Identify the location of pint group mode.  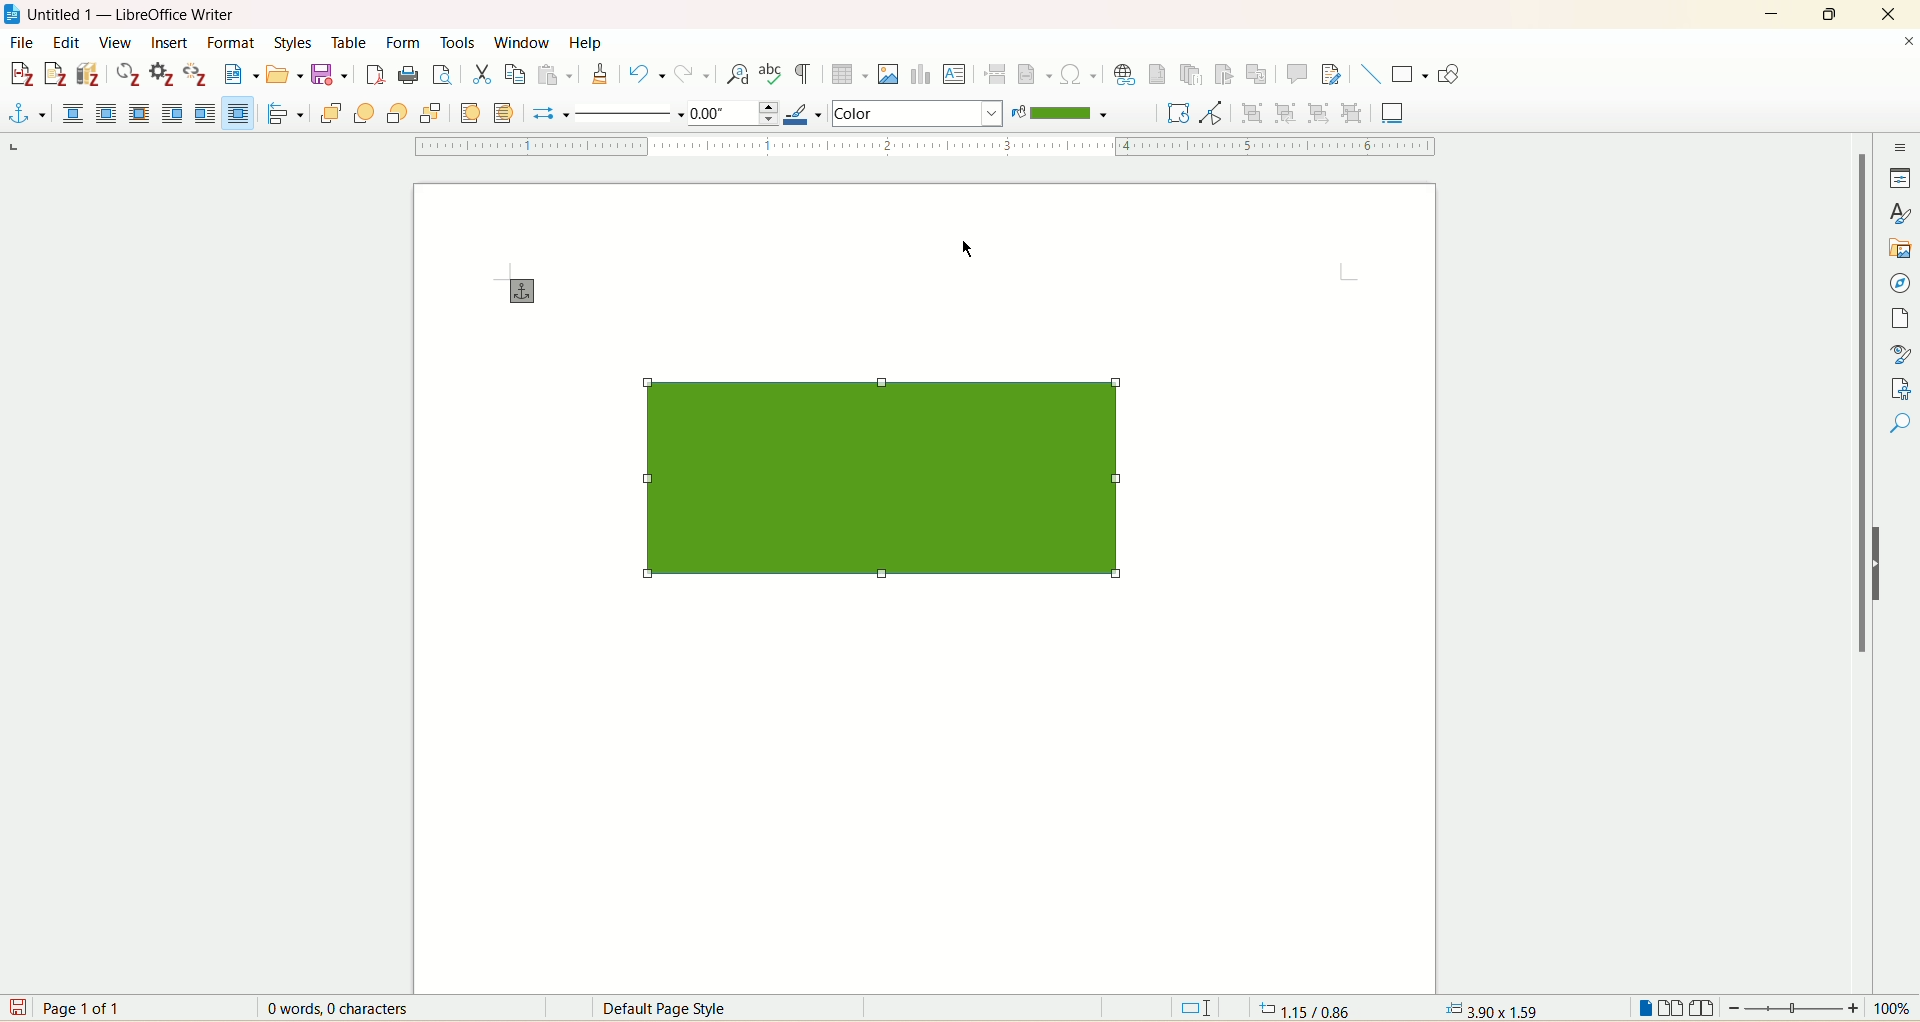
(1211, 113).